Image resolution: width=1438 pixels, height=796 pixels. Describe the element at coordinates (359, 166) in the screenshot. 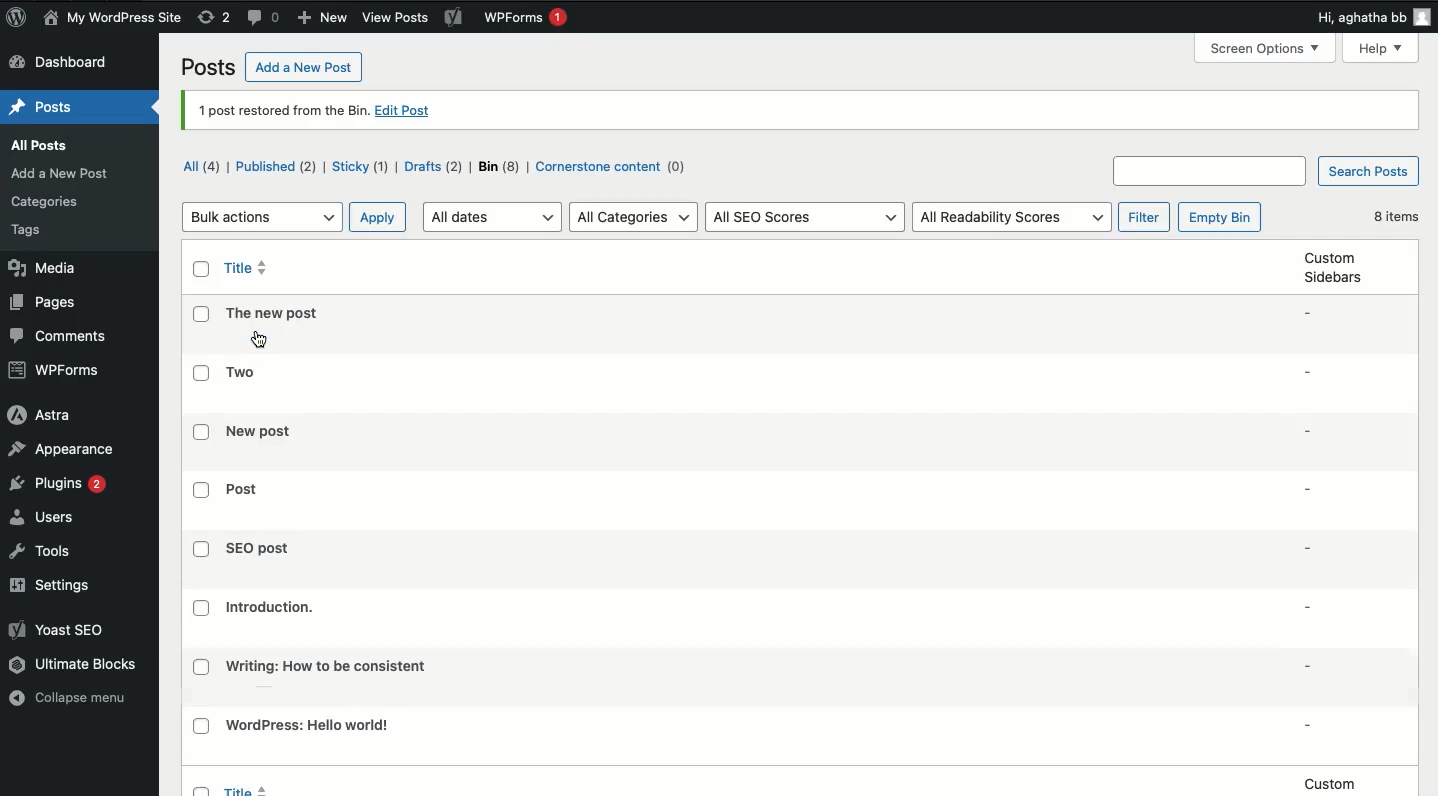

I see `Sticky` at that location.